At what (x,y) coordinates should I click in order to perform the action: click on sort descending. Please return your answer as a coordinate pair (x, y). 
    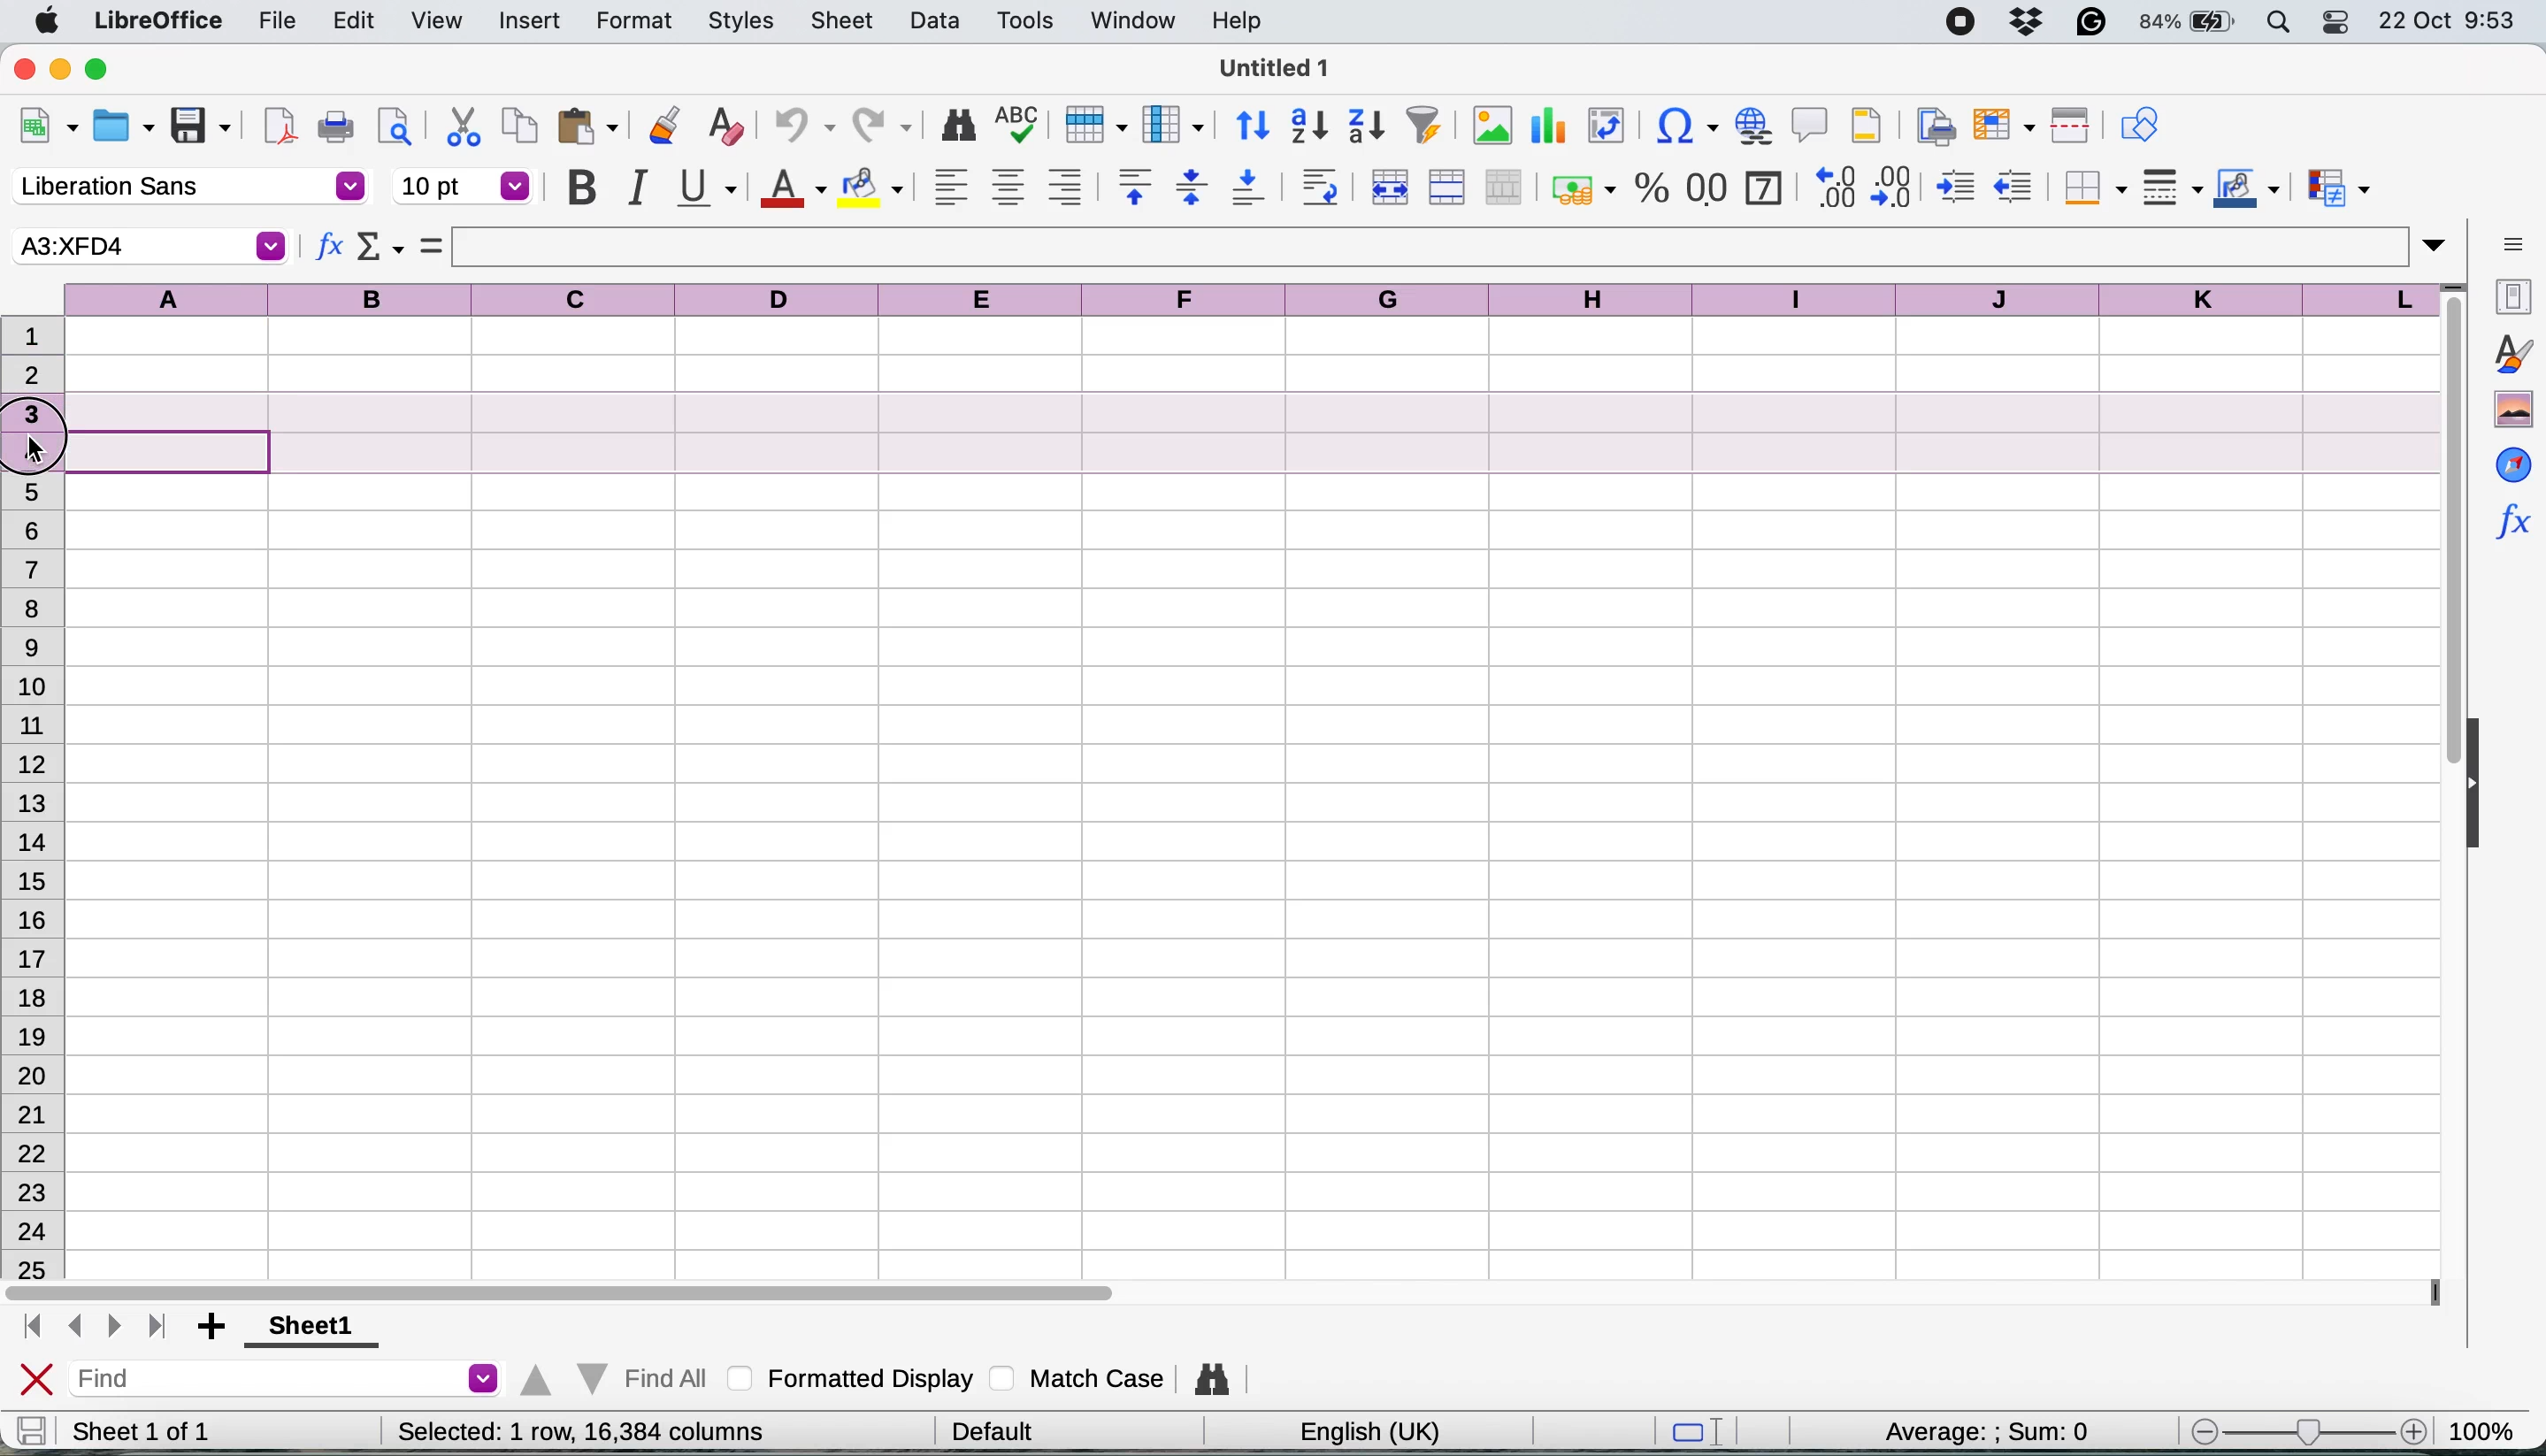
    Looking at the image, I should click on (1367, 128).